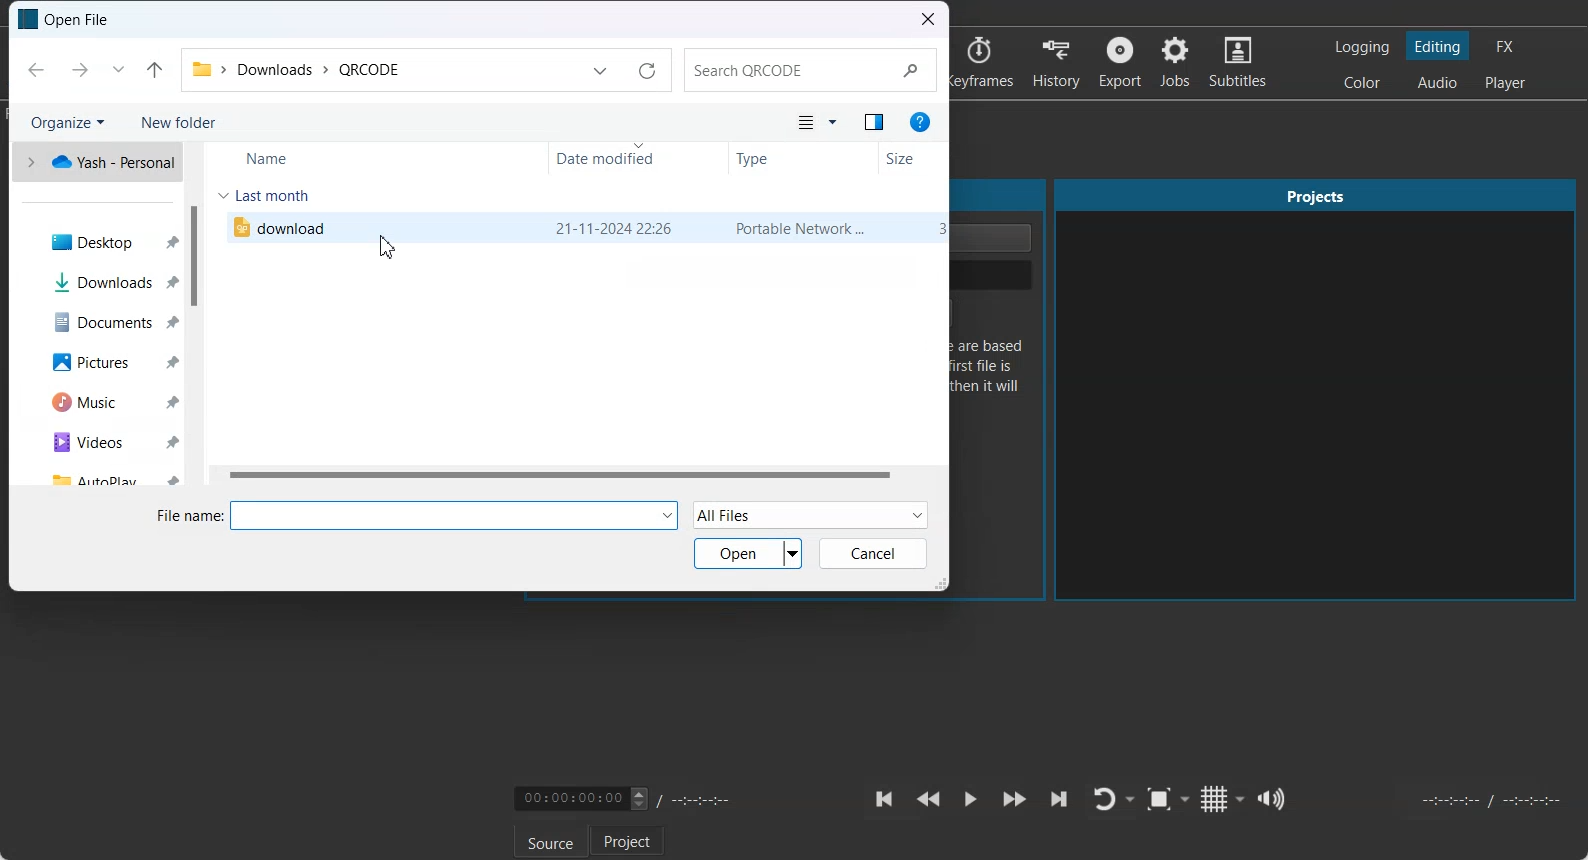 The width and height of the screenshot is (1588, 860). I want to click on AutoPlay, so click(97, 477).